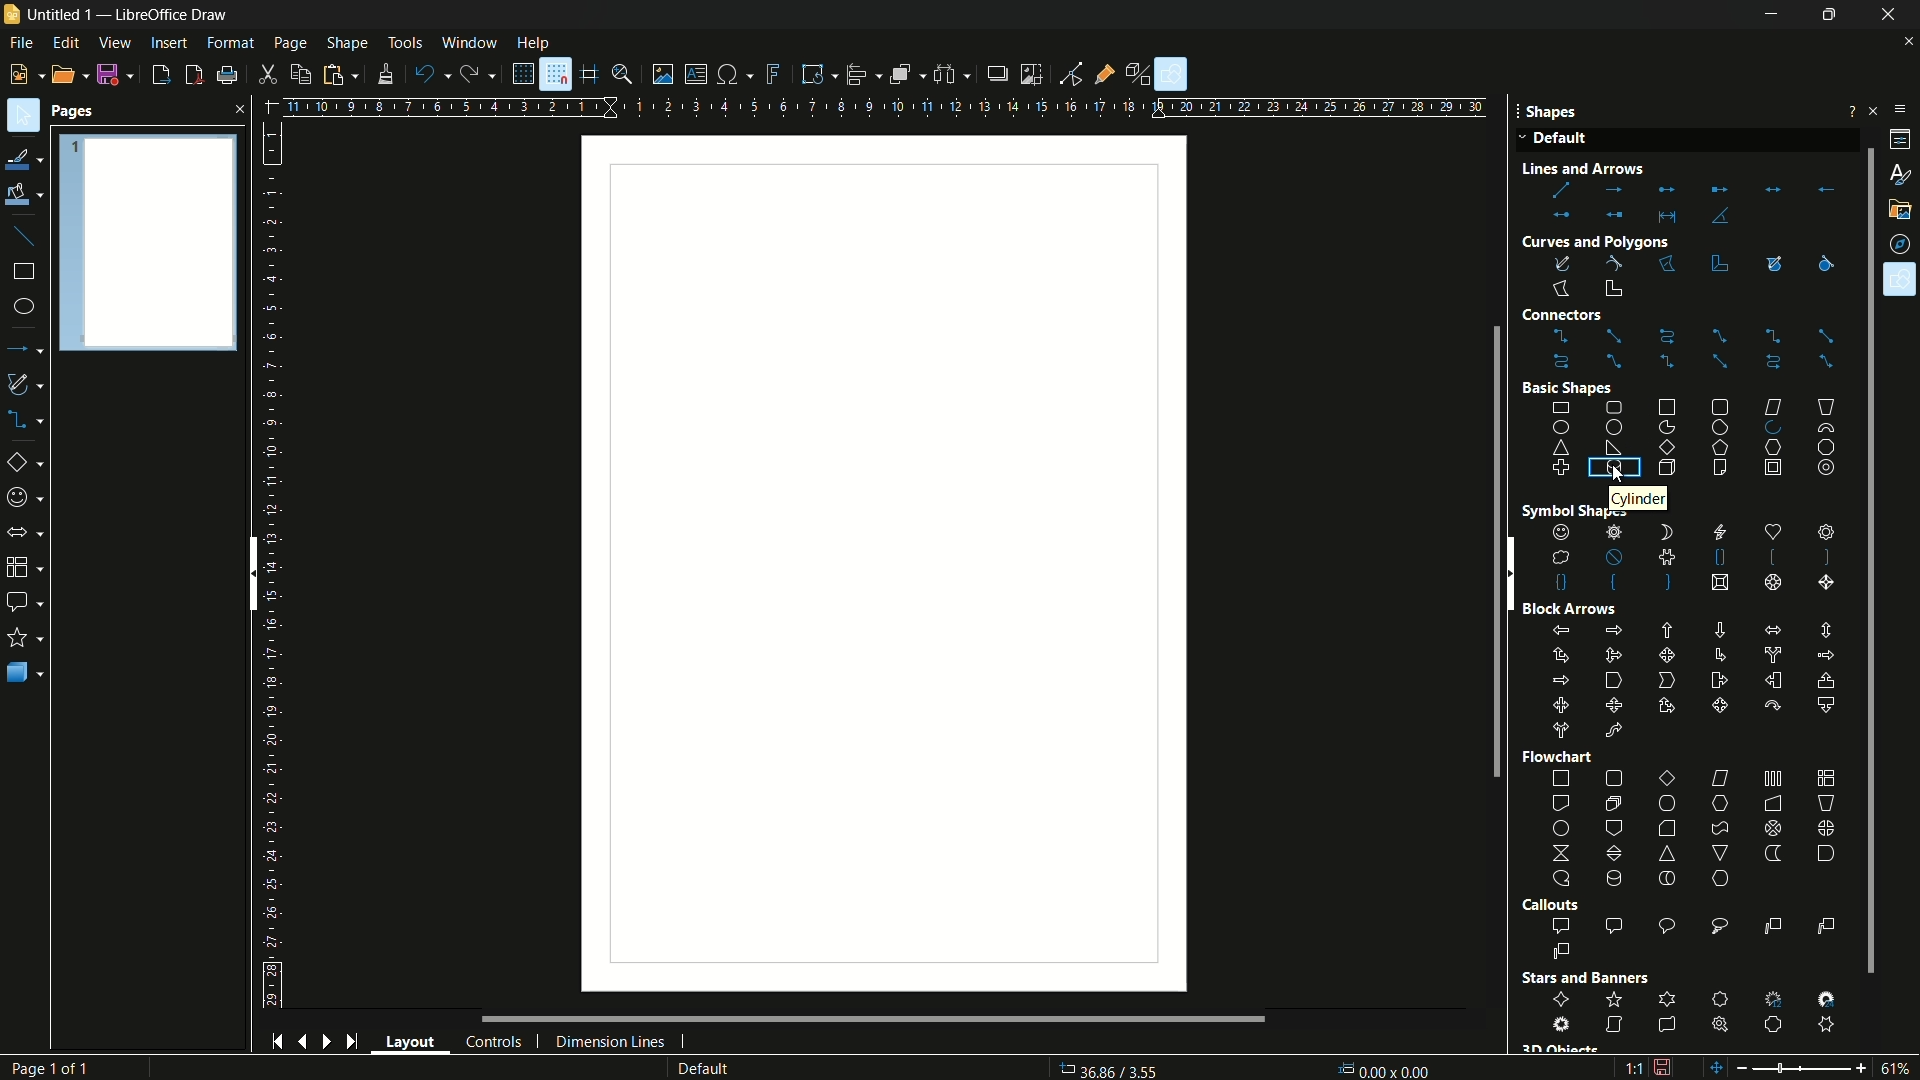 This screenshot has height=1080, width=1920. Describe the element at coordinates (59, 1068) in the screenshot. I see `Page 1 of 1` at that location.